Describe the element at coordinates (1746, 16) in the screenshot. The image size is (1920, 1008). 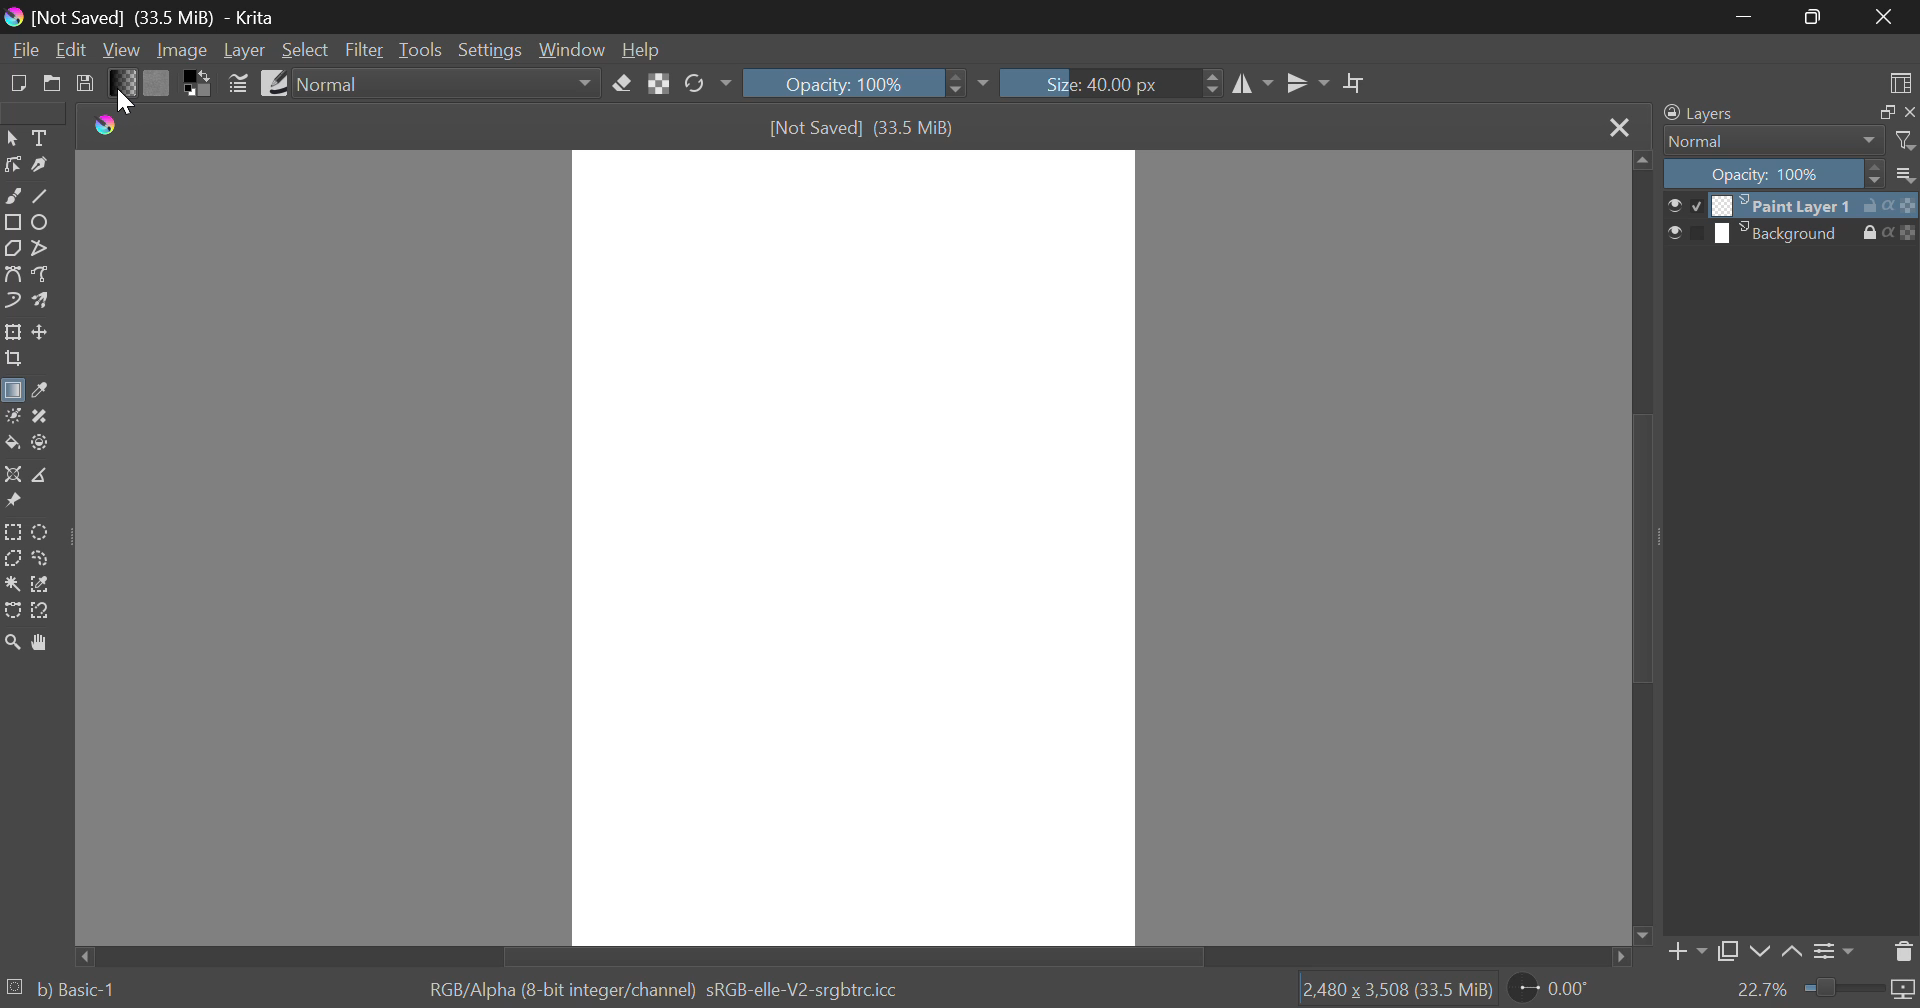
I see `Restore Down` at that location.